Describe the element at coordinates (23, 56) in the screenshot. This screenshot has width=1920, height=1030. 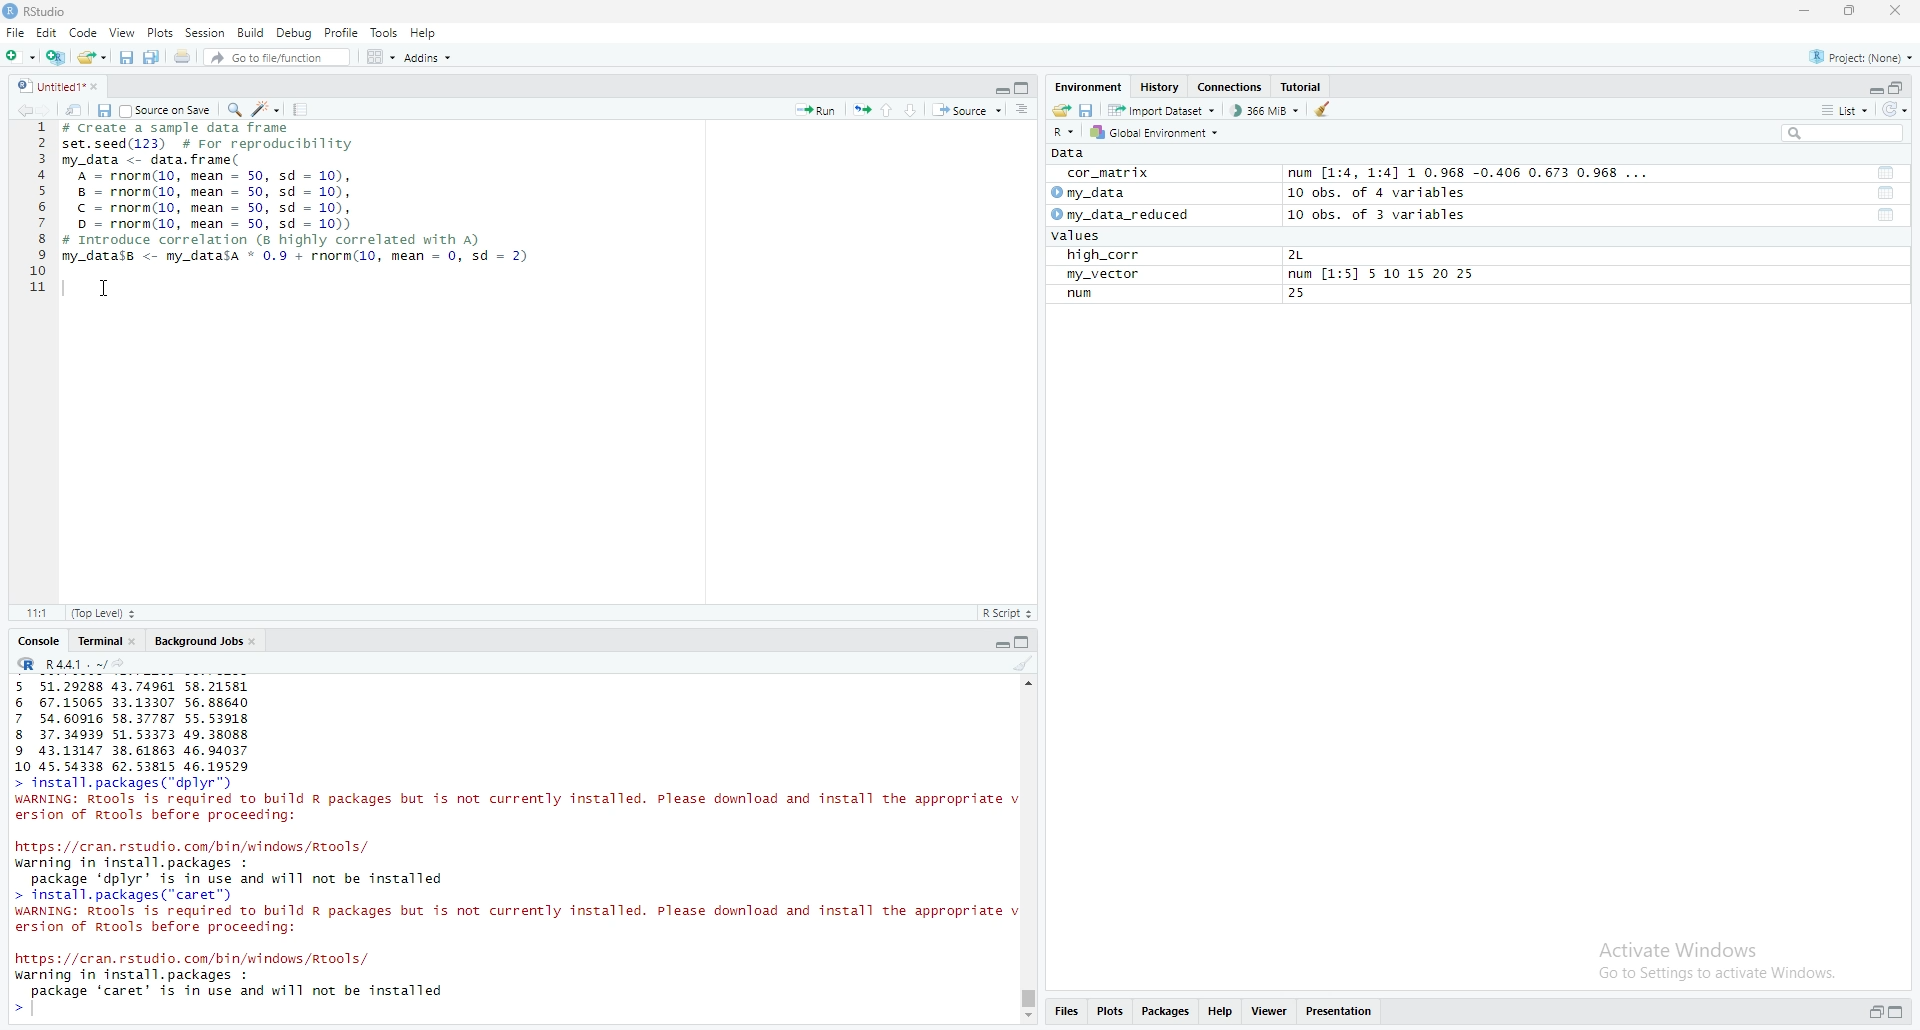
I see `add folder` at that location.